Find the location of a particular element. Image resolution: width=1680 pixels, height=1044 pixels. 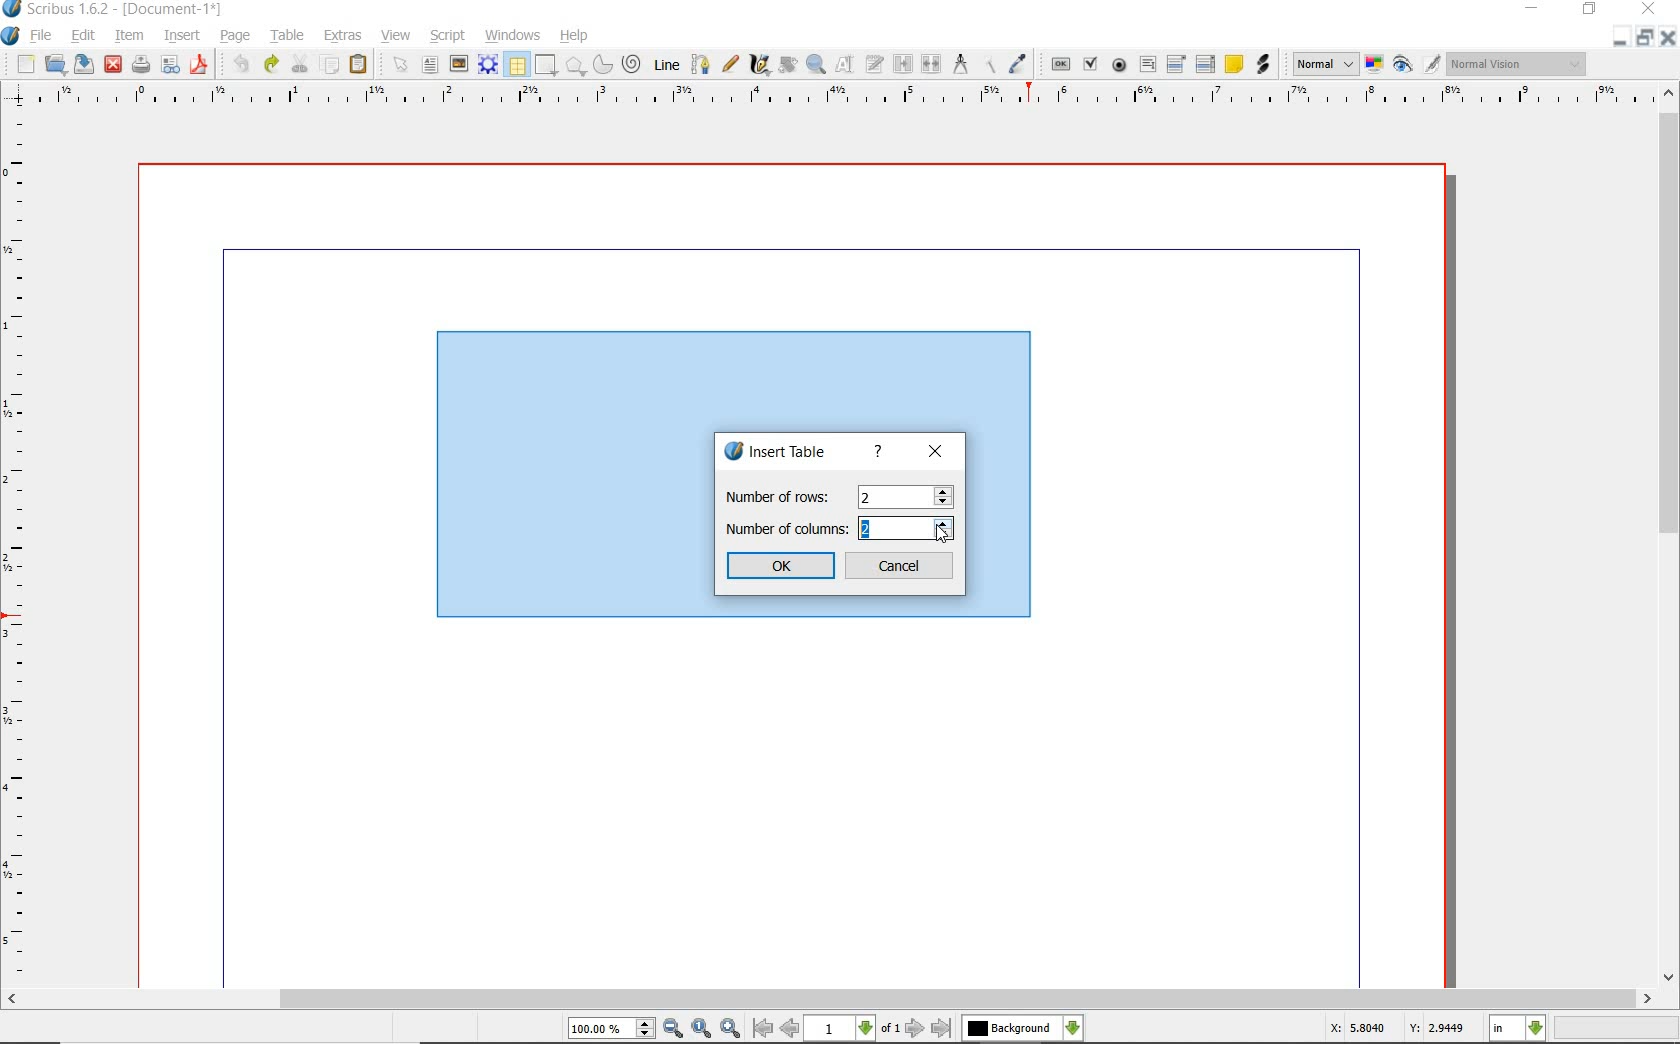

ok is located at coordinates (784, 566).